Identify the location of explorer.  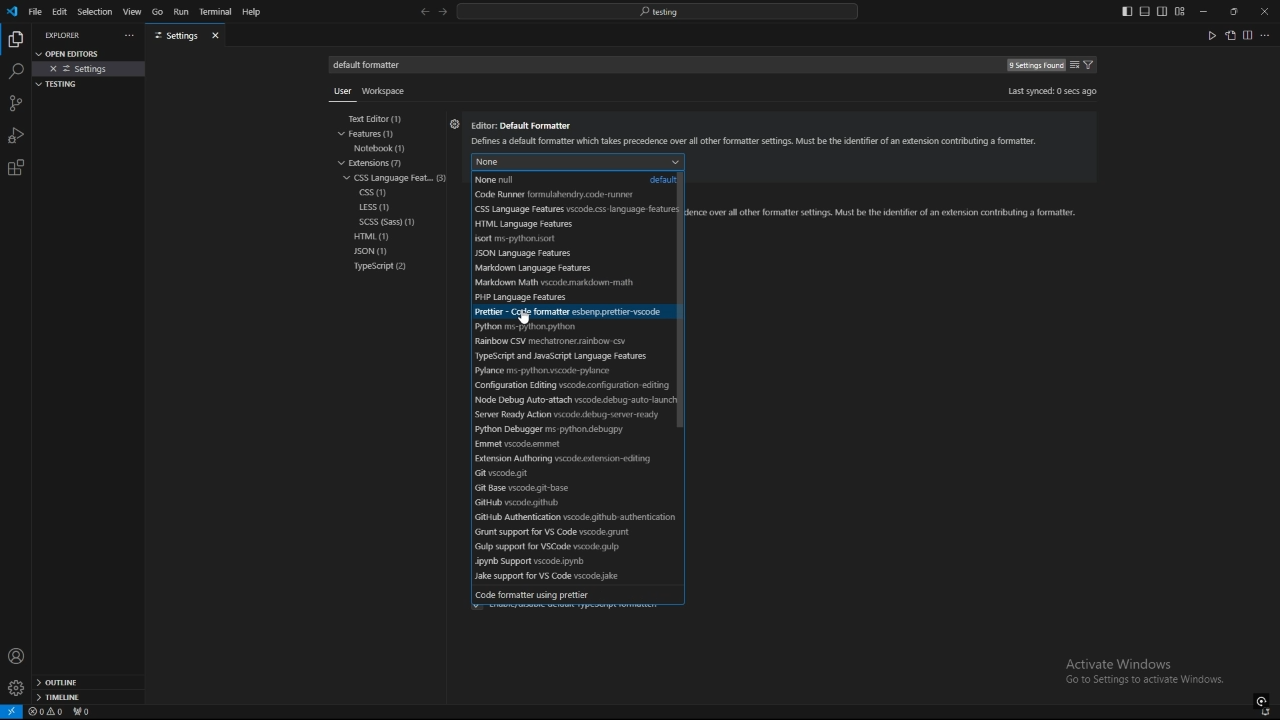
(66, 35).